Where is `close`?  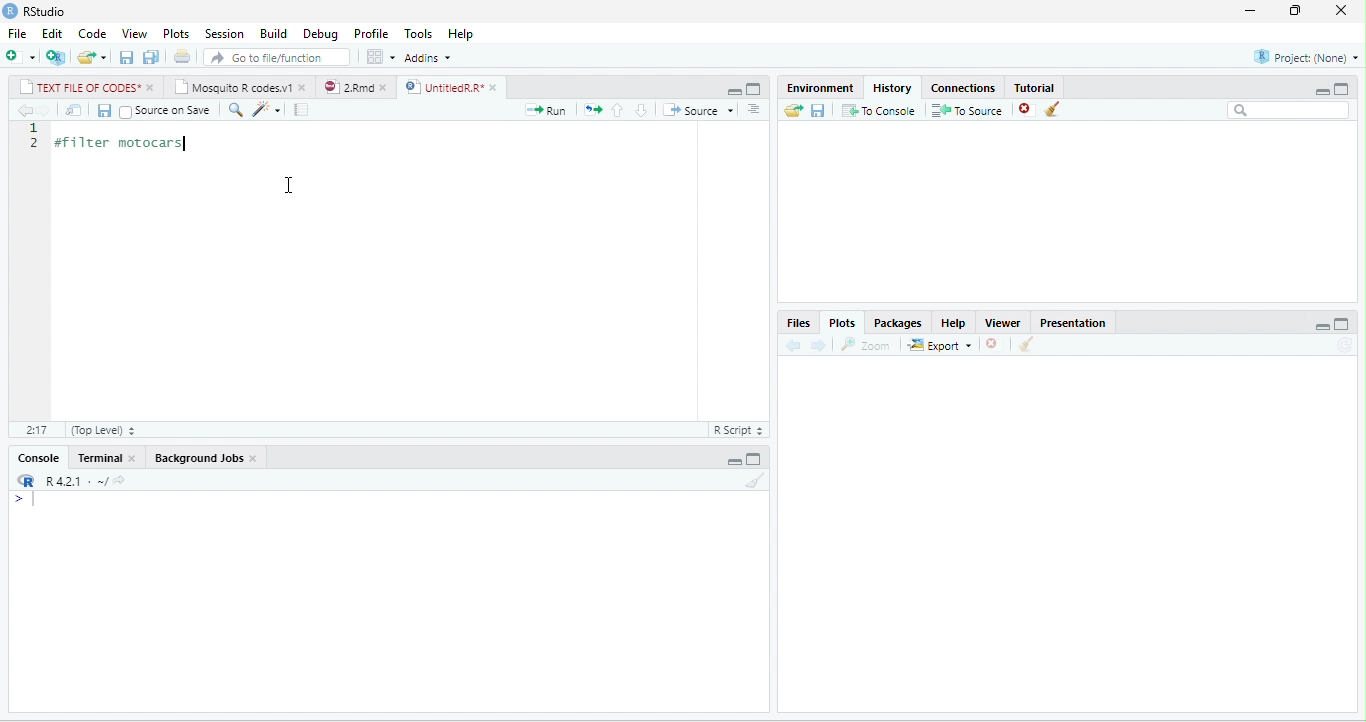 close is located at coordinates (153, 87).